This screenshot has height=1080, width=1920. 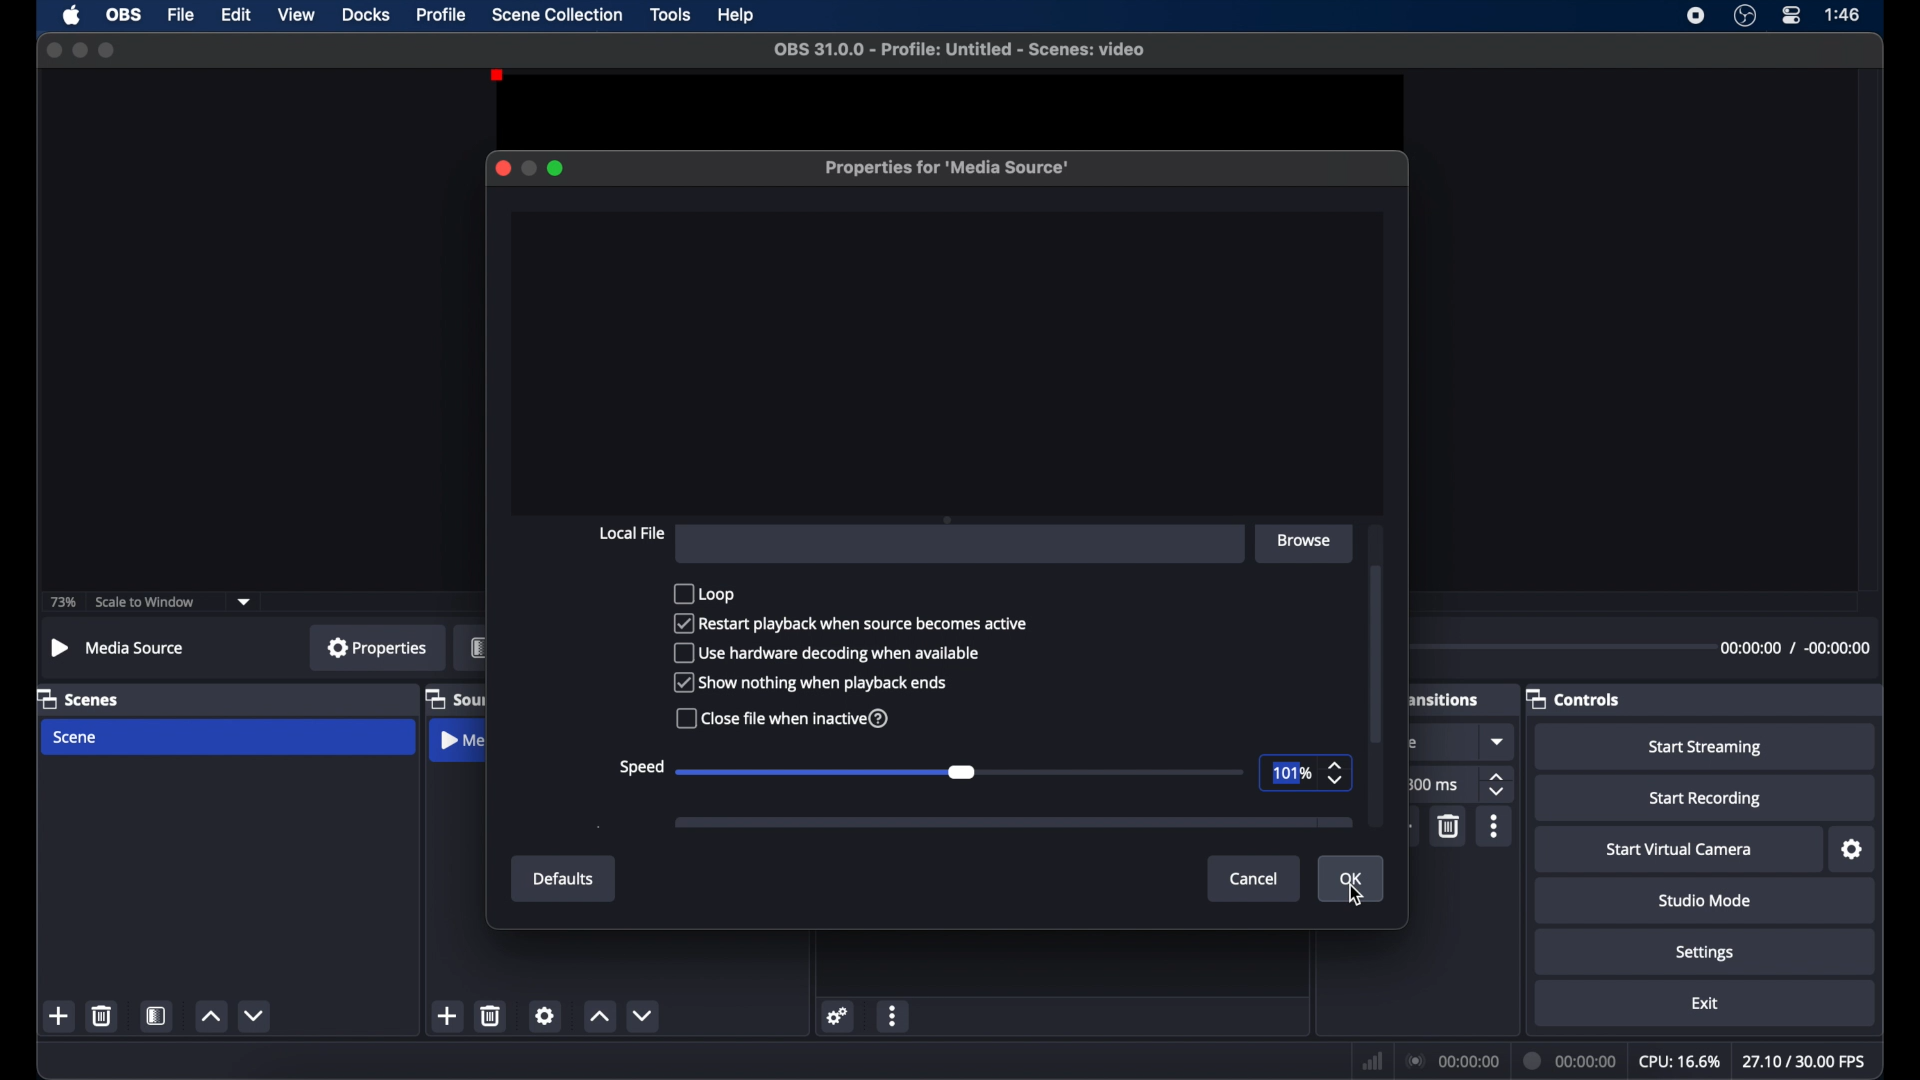 What do you see at coordinates (703, 592) in the screenshot?
I see `loop` at bounding box center [703, 592].